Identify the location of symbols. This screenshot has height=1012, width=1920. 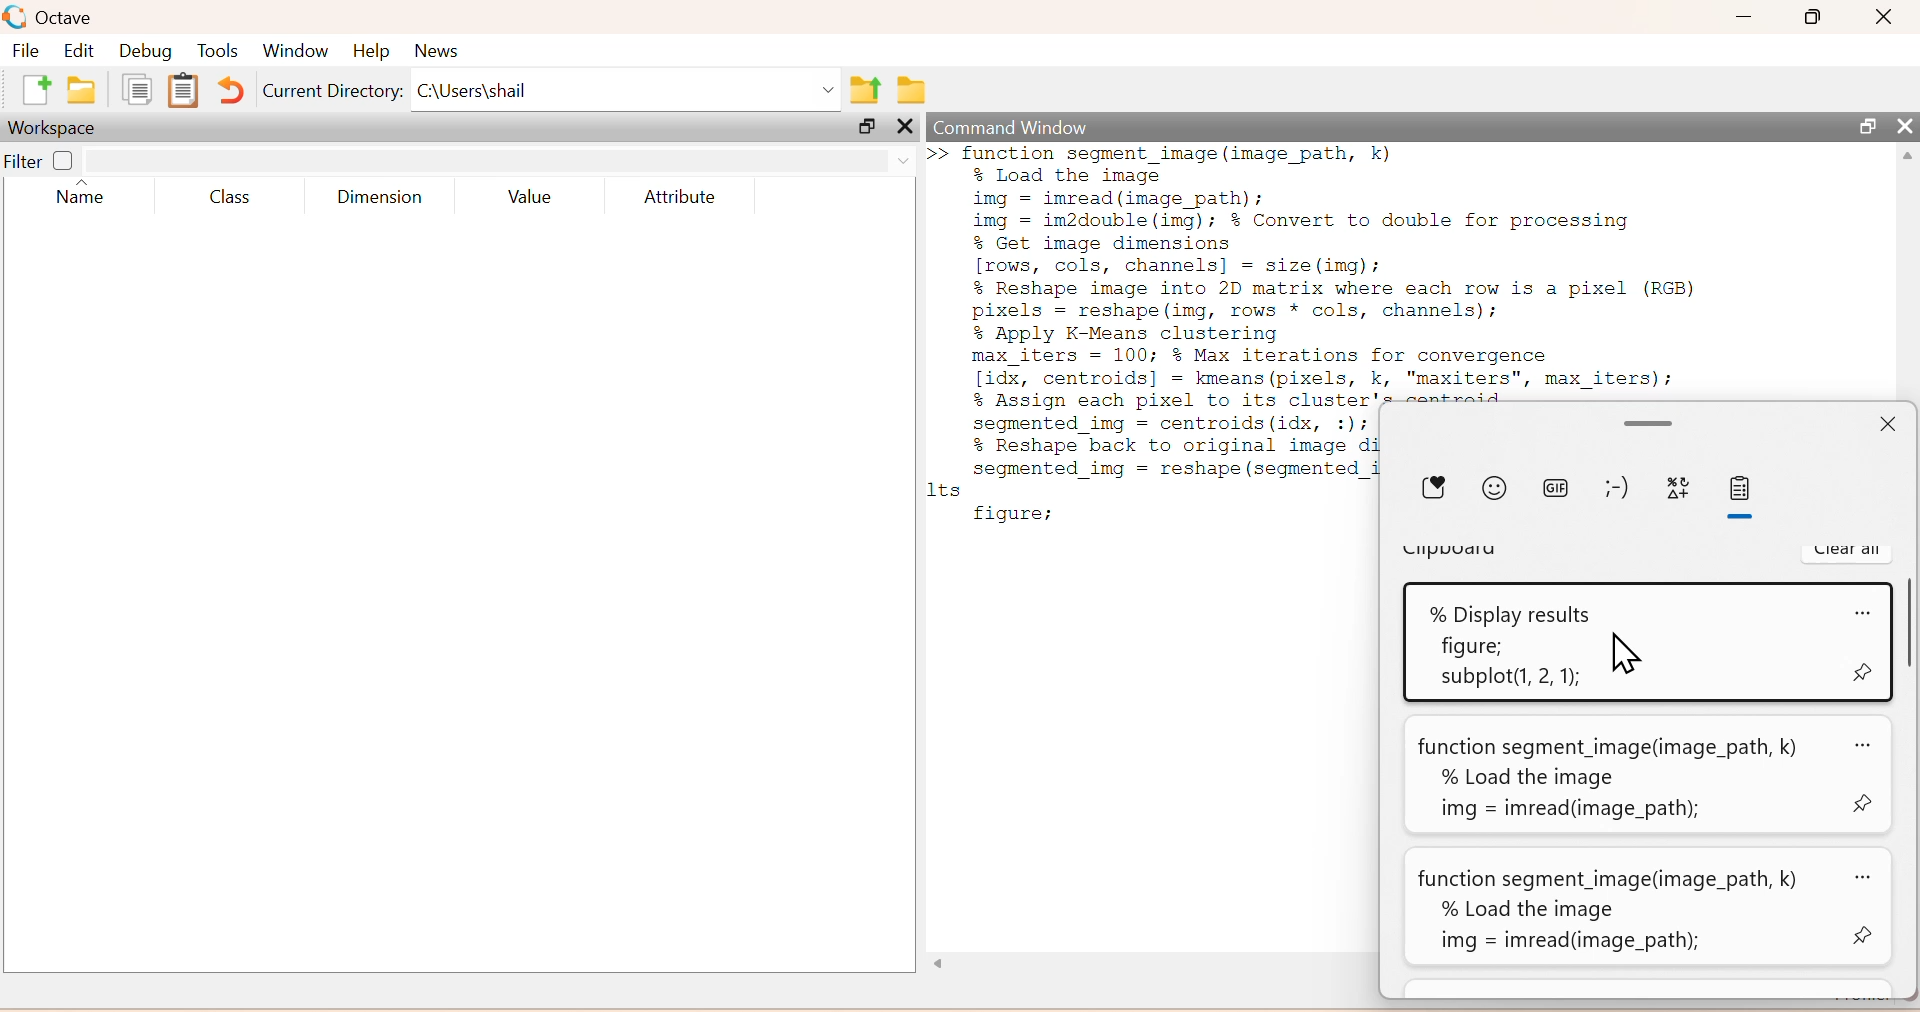
(1685, 489).